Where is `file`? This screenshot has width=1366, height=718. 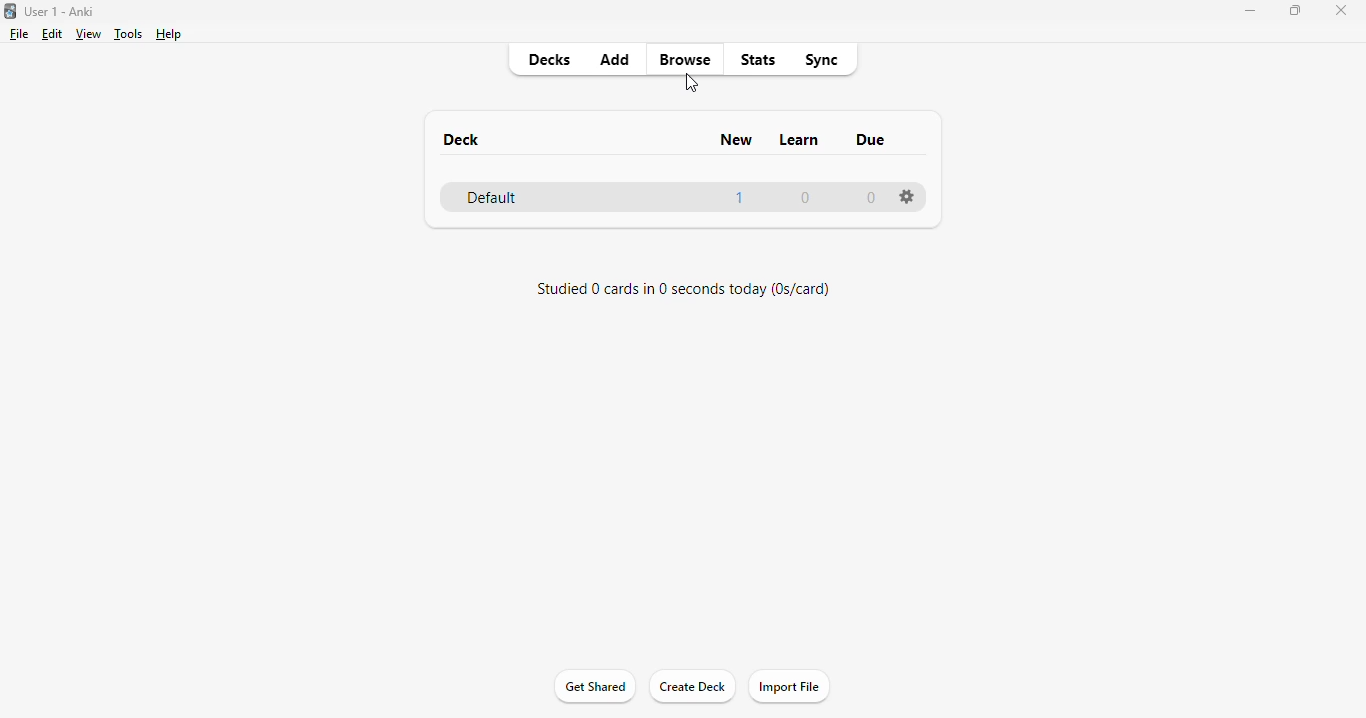 file is located at coordinates (19, 34).